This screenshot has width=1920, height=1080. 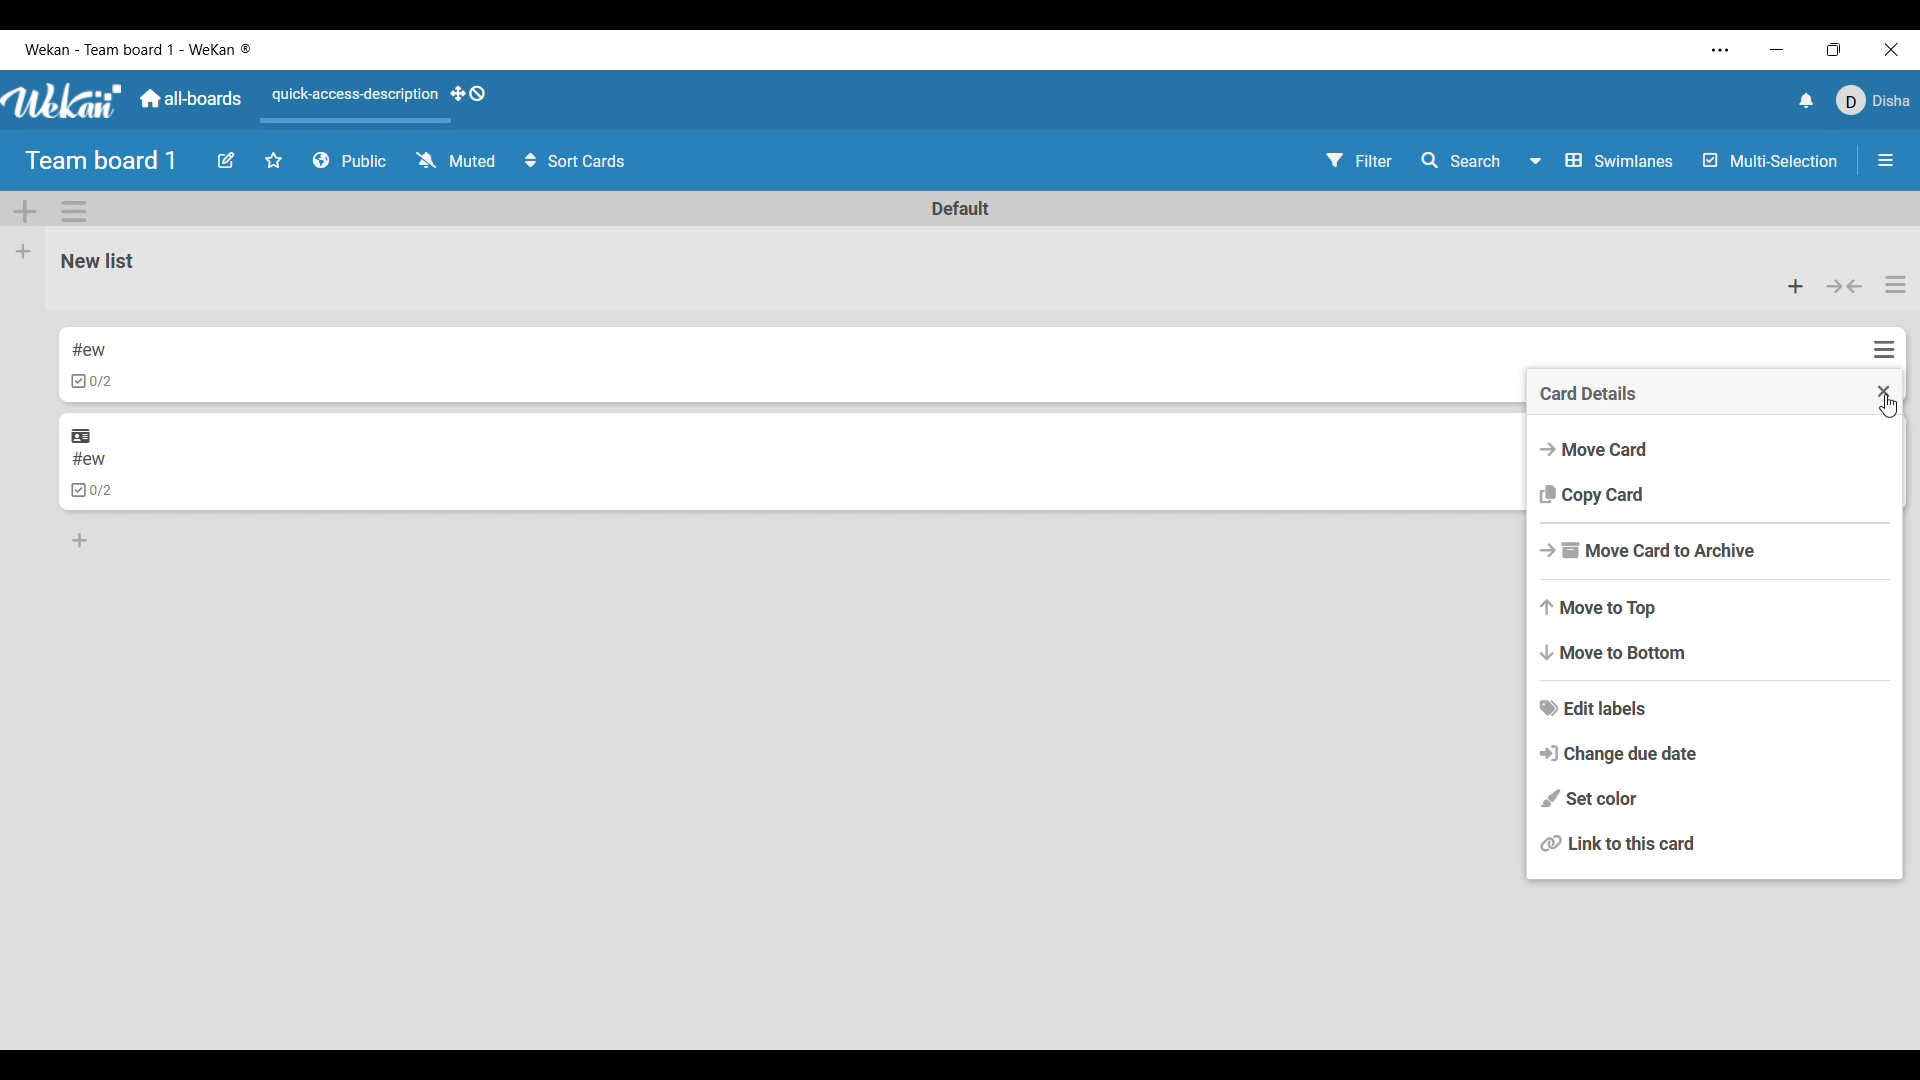 I want to click on Search, so click(x=1461, y=161).